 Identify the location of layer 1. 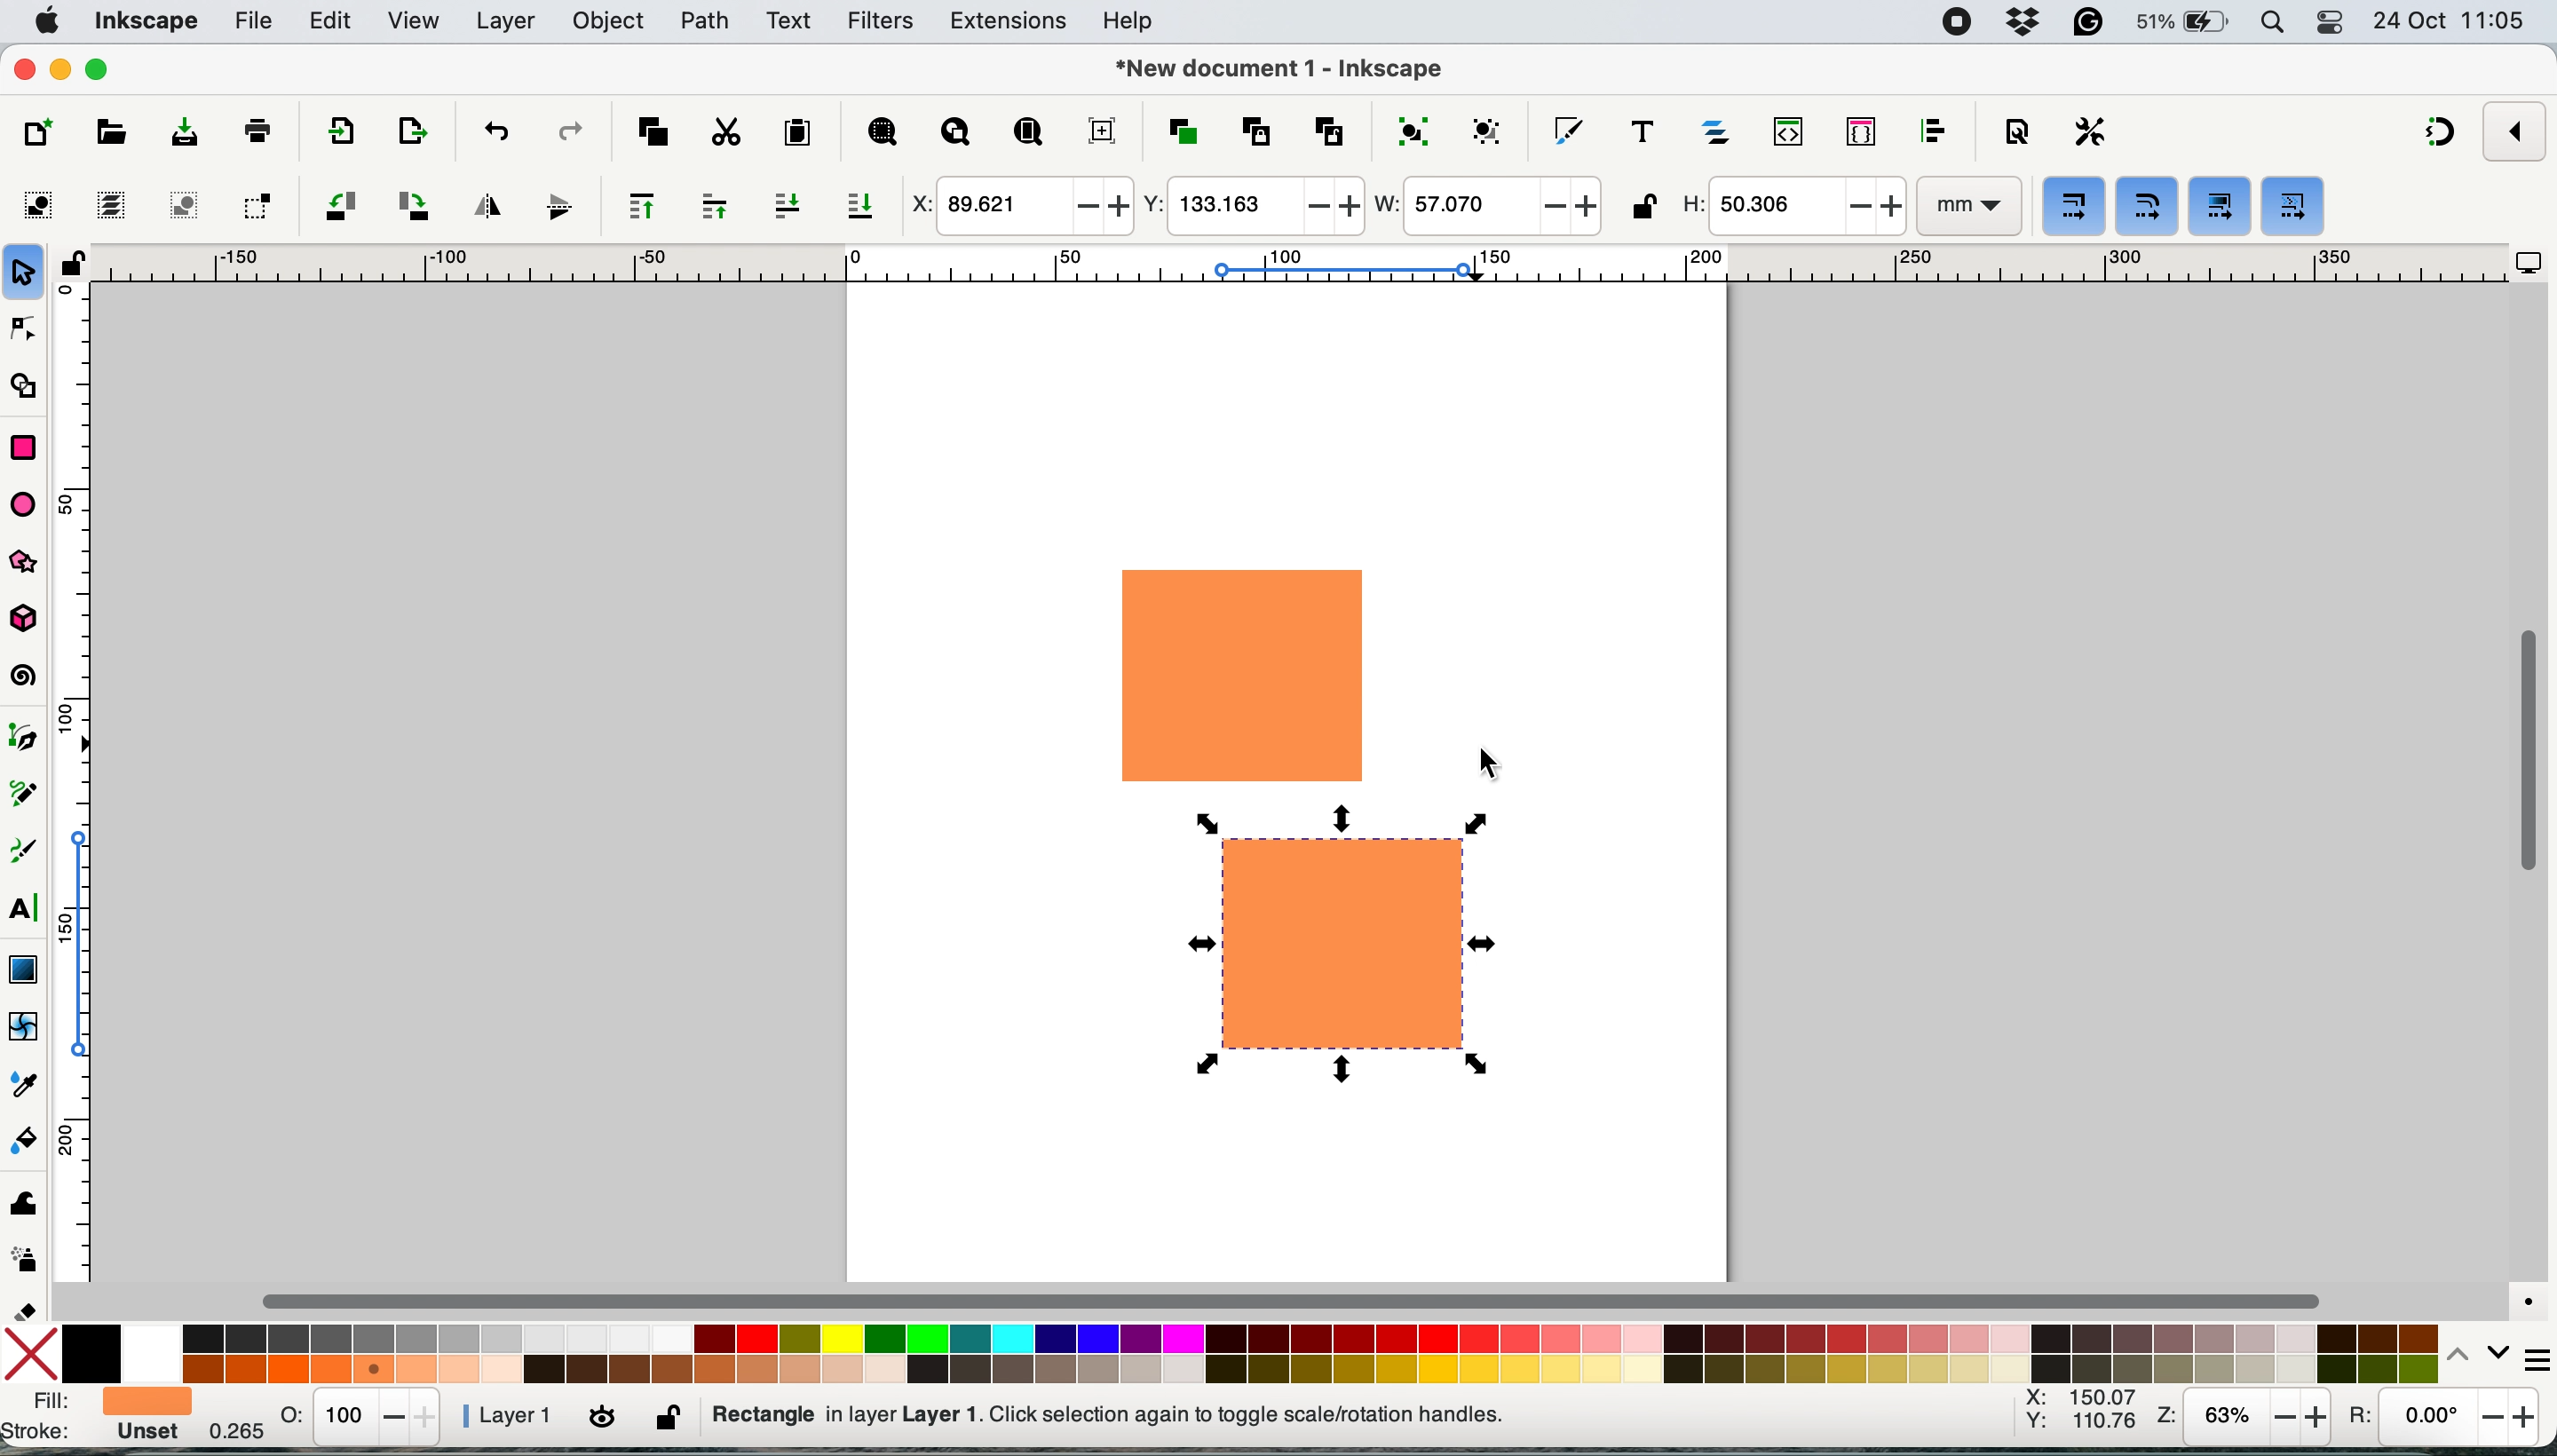
(510, 1416).